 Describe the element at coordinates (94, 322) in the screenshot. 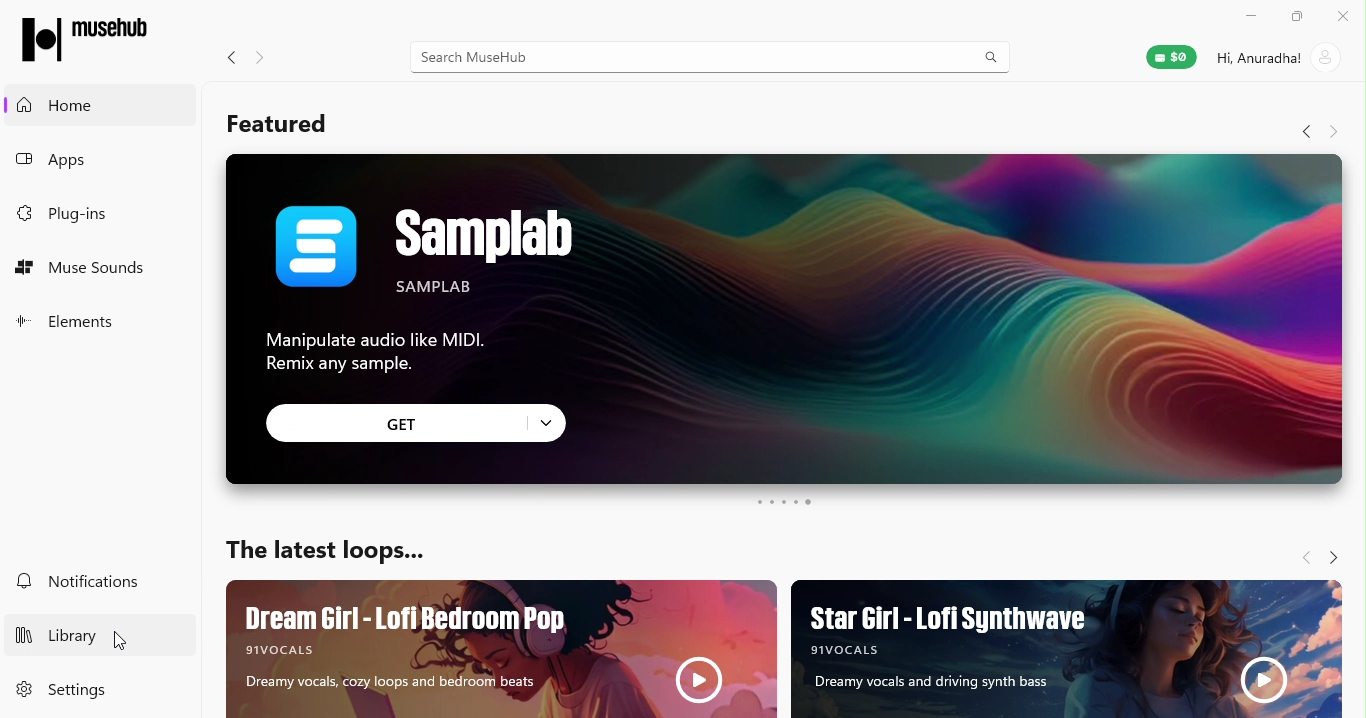

I see `Elements` at that location.